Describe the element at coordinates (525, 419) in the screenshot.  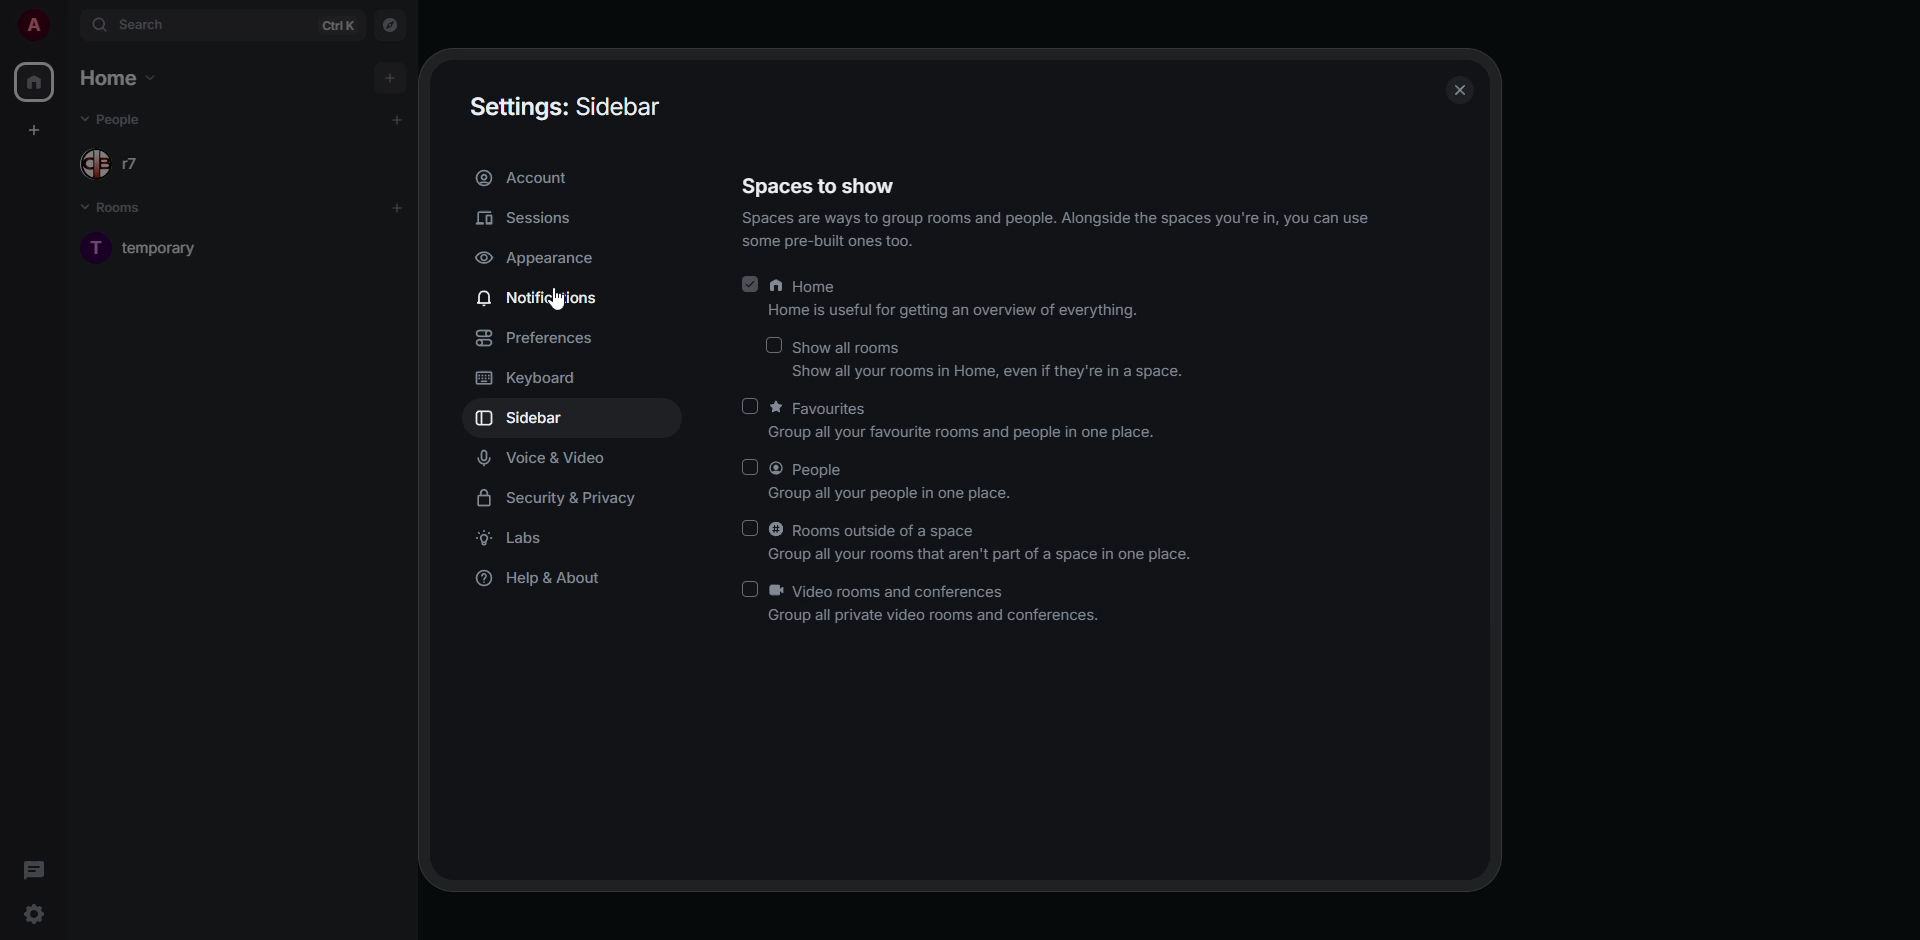
I see `sidebar` at that location.